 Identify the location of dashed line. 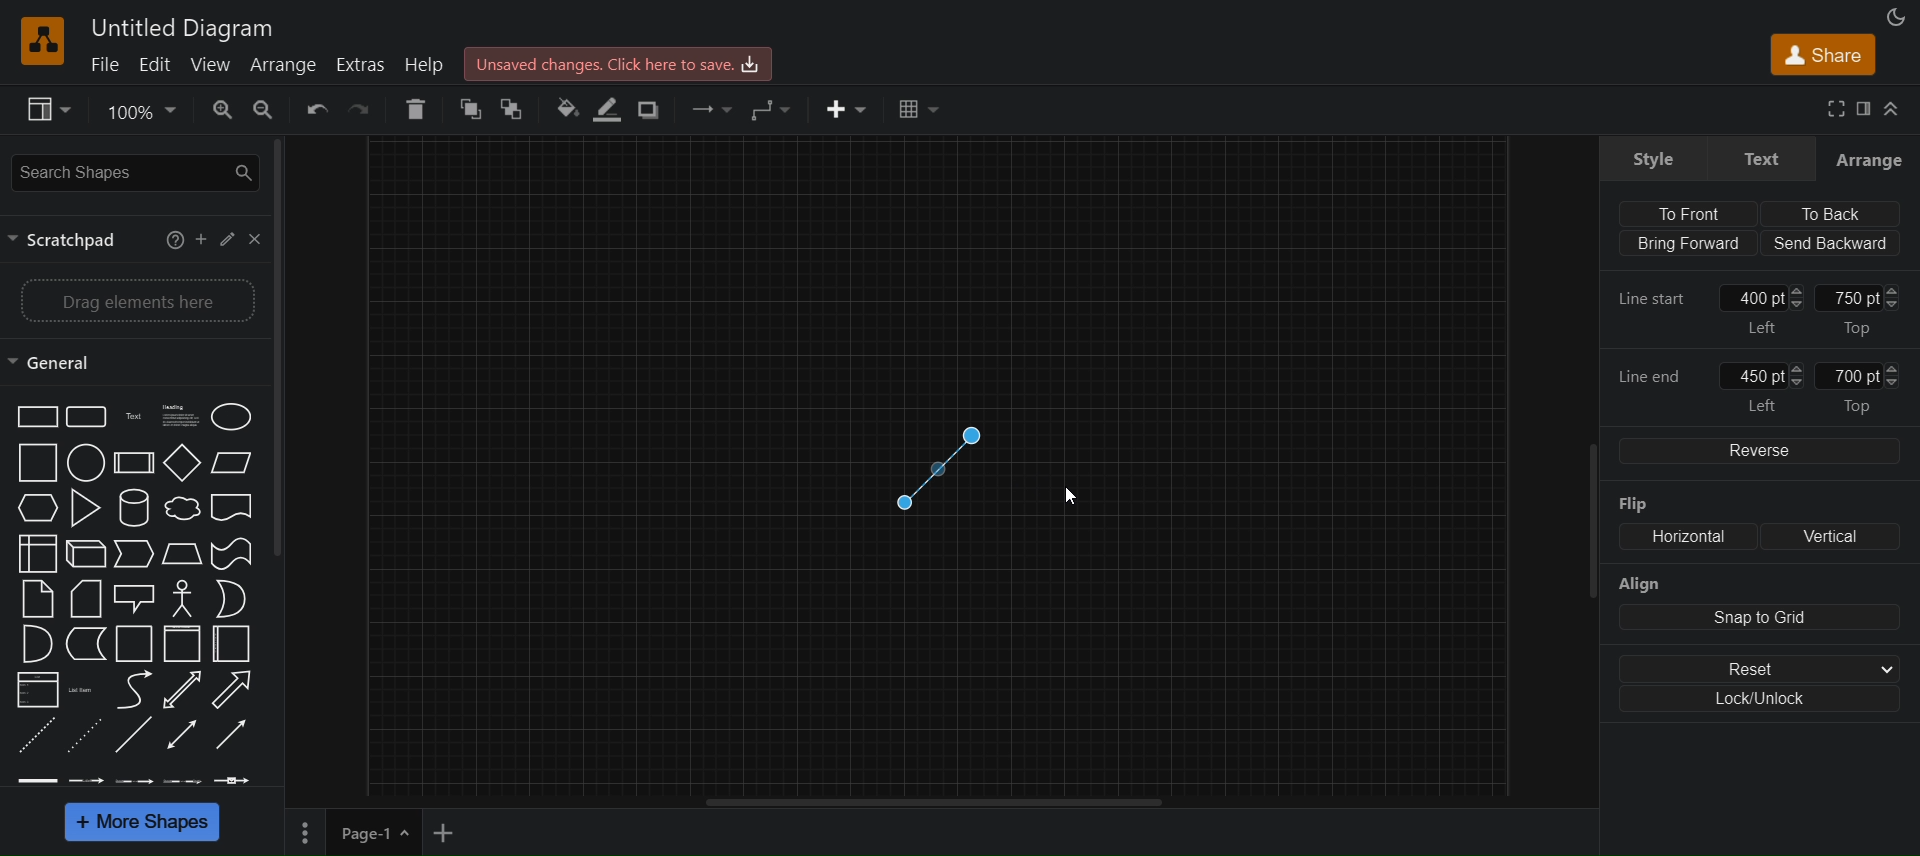
(31, 737).